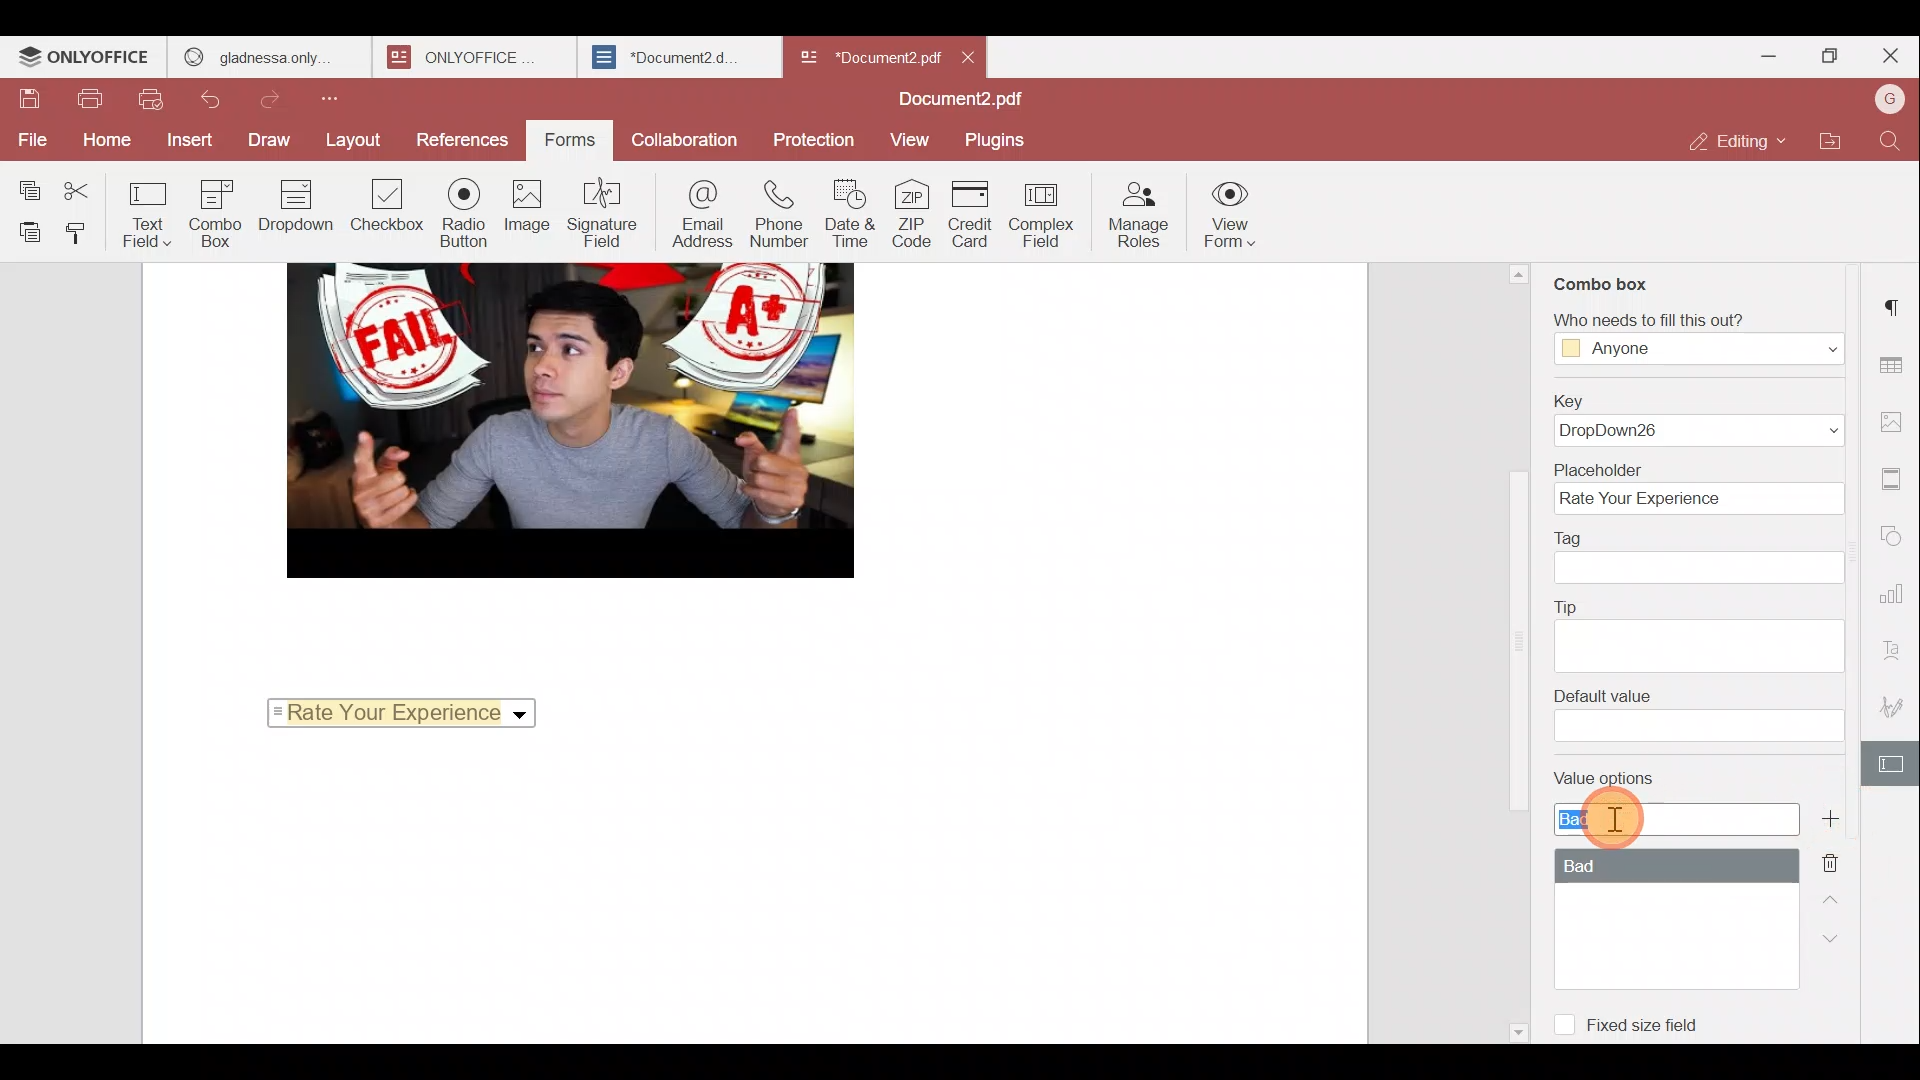  Describe the element at coordinates (90, 102) in the screenshot. I see `Print file` at that location.